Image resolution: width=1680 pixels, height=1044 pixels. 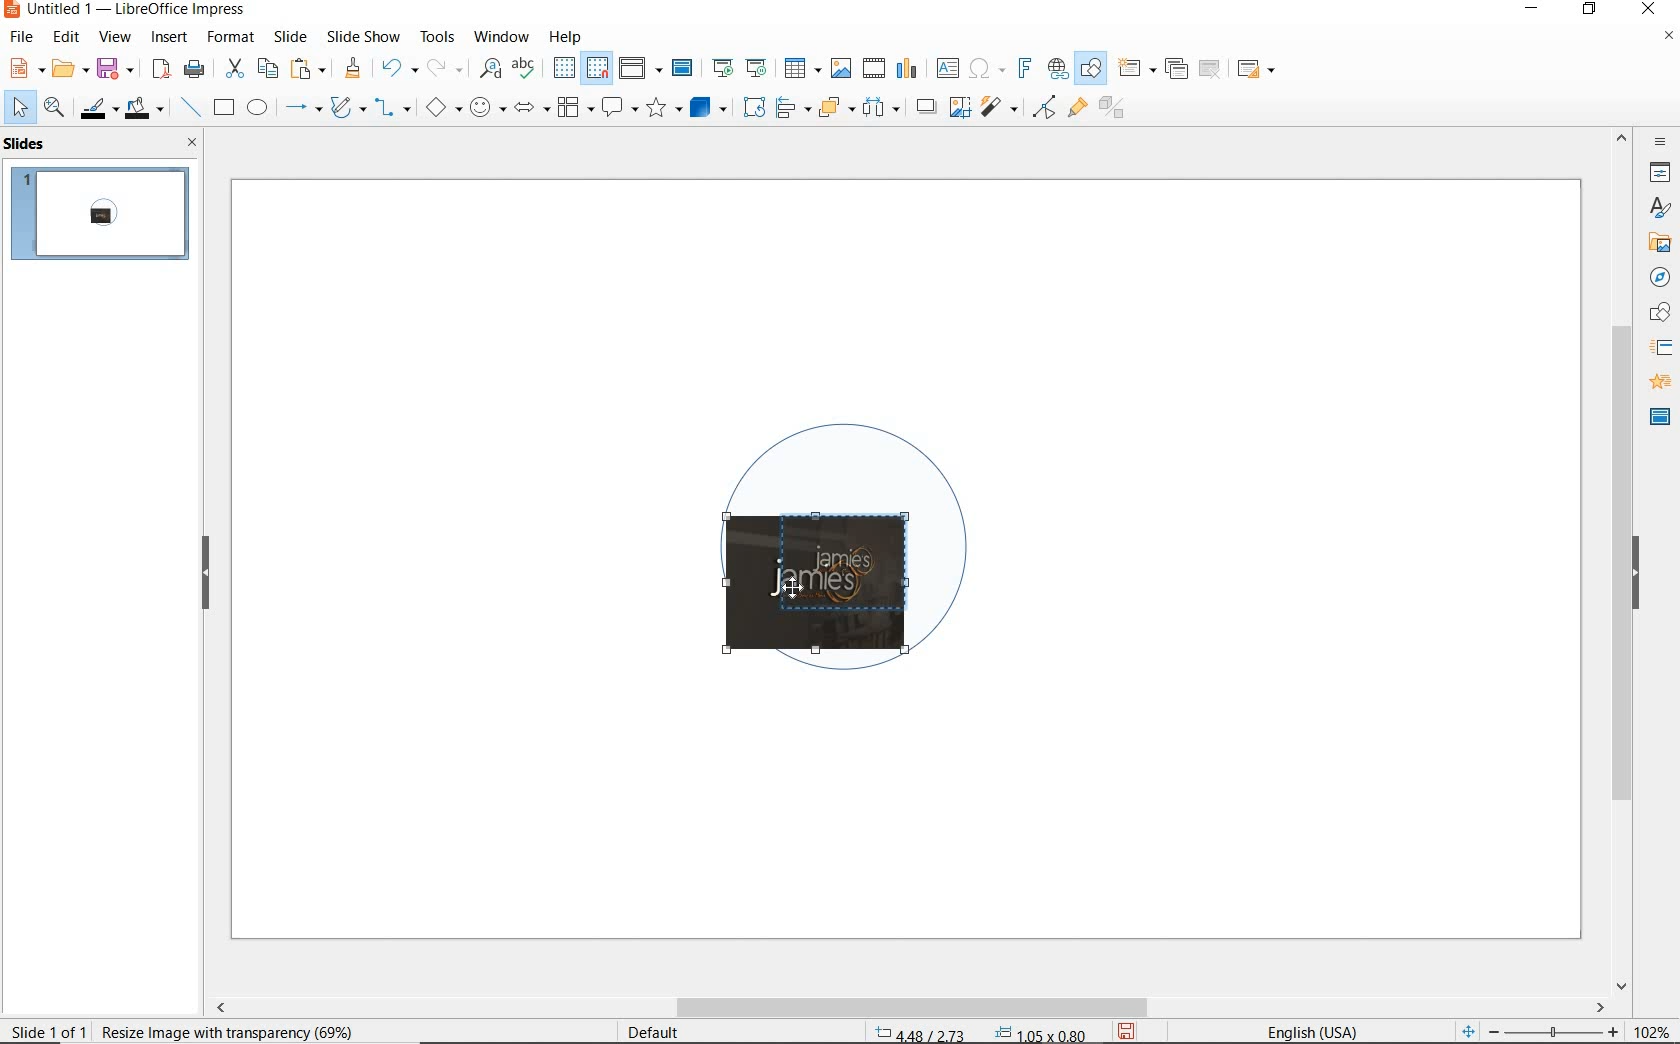 I want to click on delete slide, so click(x=1210, y=70).